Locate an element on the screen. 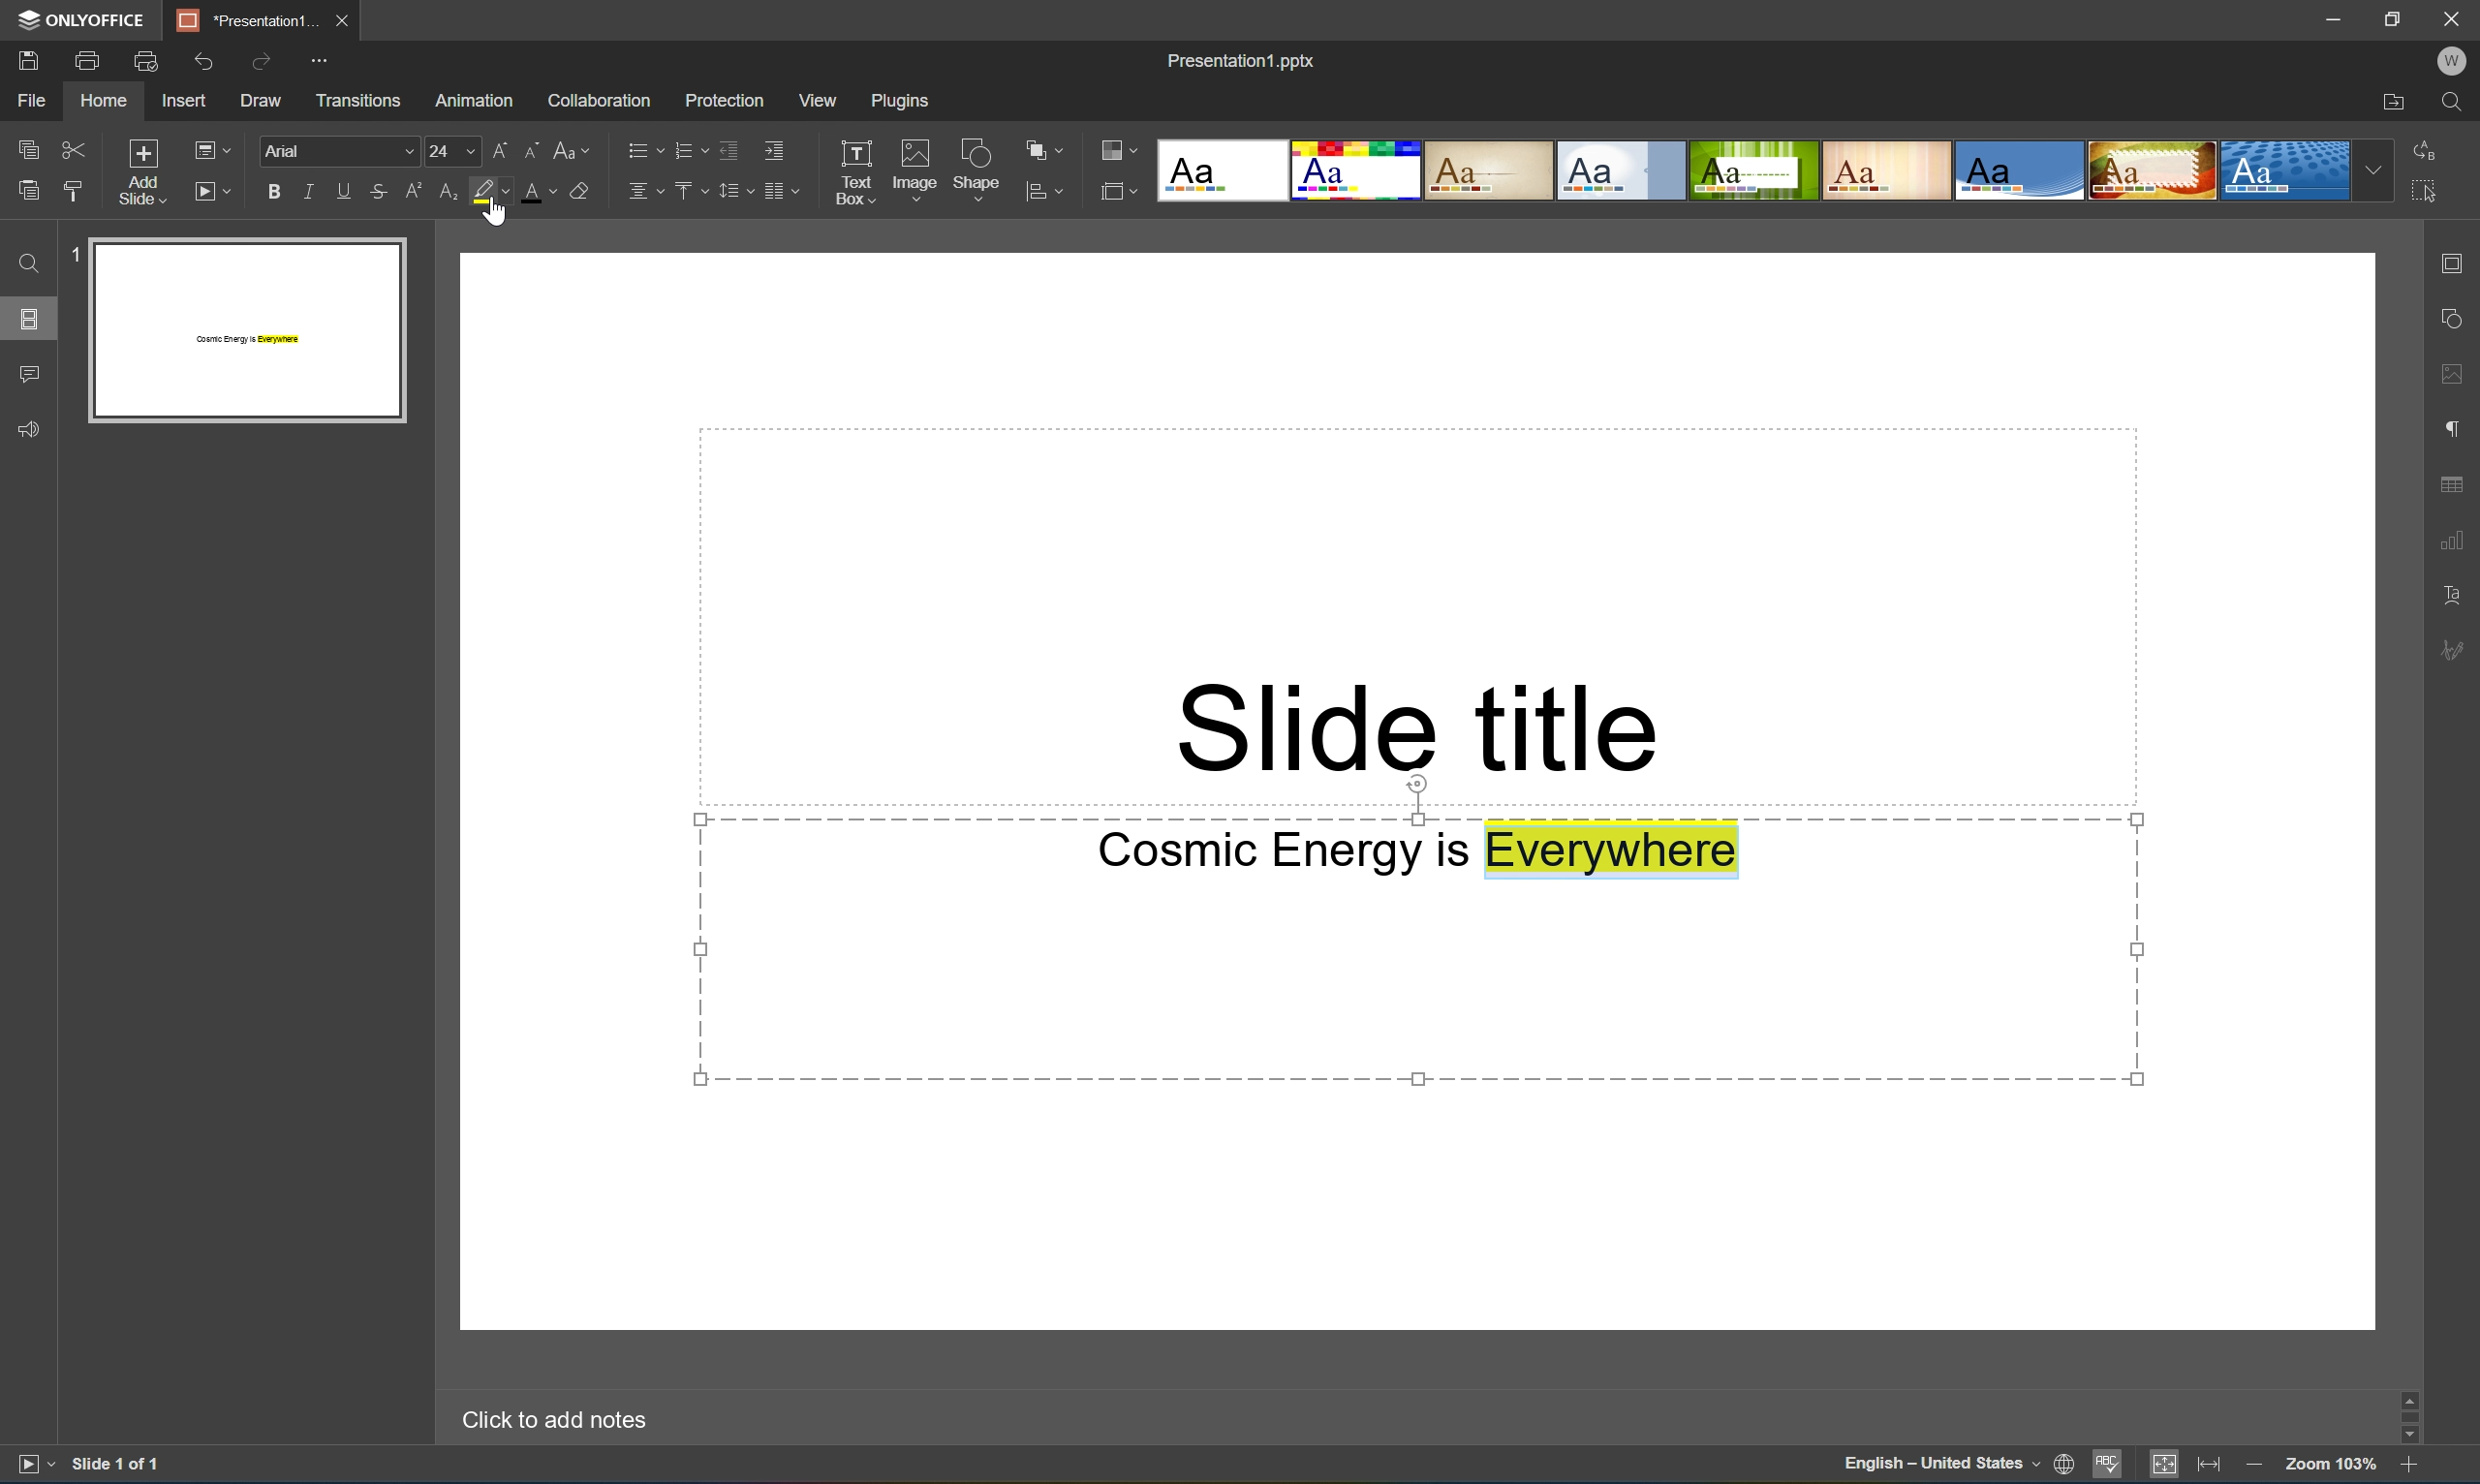  Save is located at coordinates (29, 60).